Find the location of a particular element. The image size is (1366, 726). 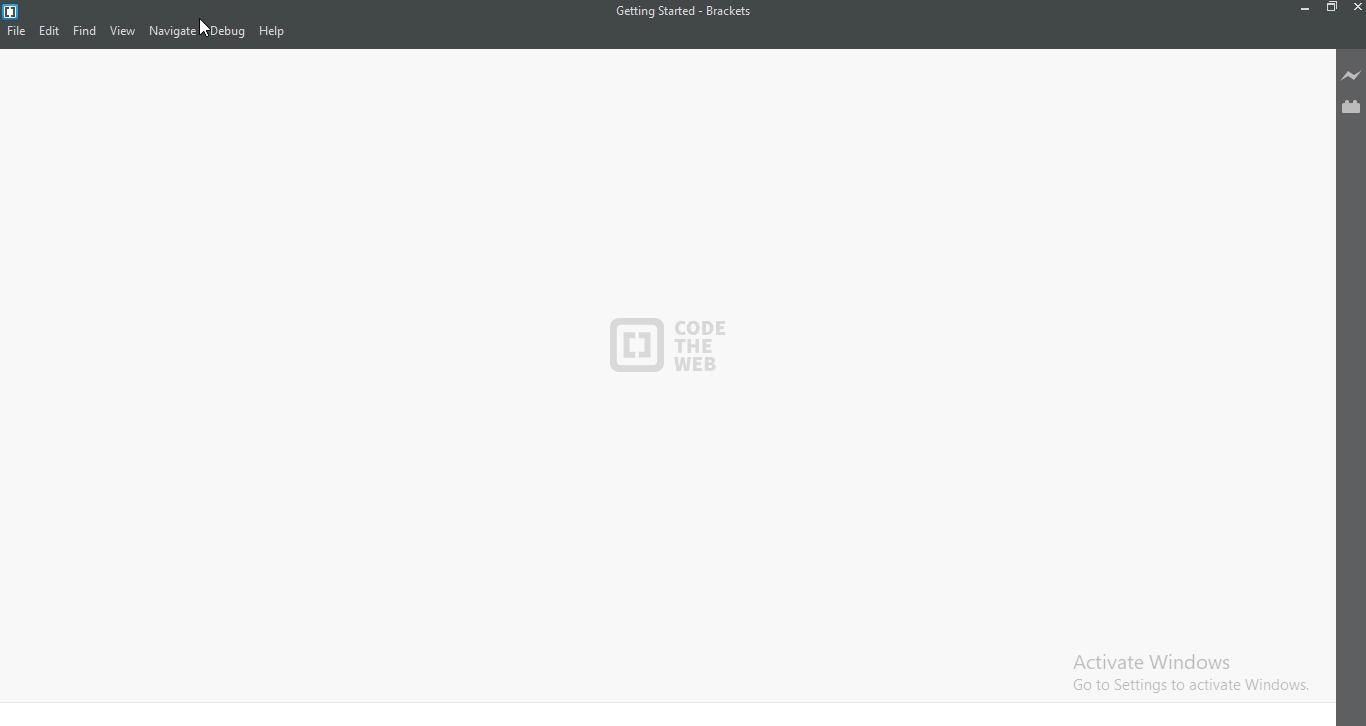

File is located at coordinates (16, 31).